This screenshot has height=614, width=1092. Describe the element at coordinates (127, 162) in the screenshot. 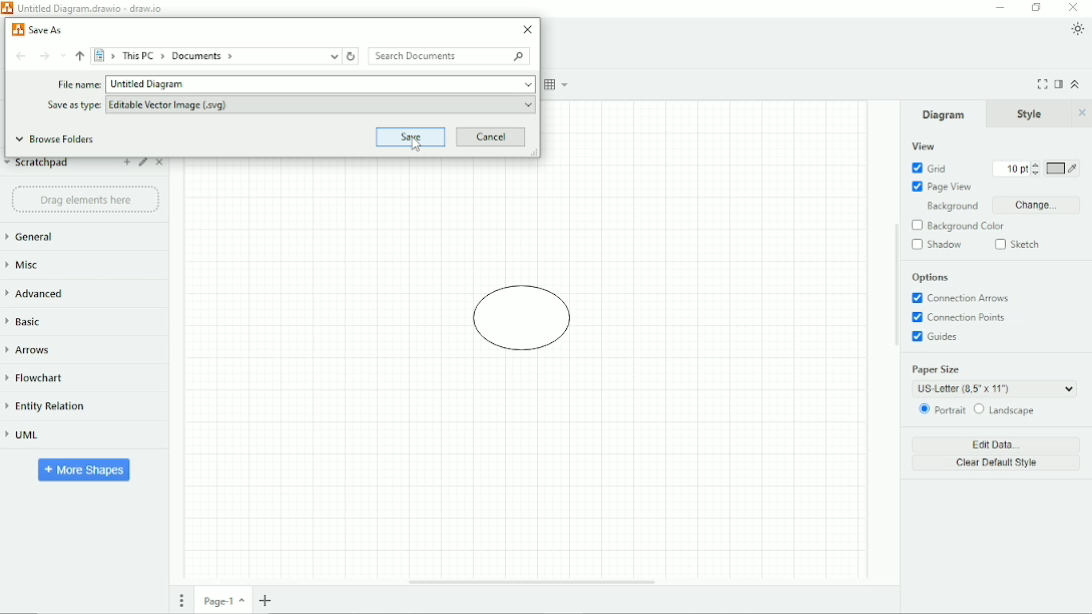

I see `Add` at that location.